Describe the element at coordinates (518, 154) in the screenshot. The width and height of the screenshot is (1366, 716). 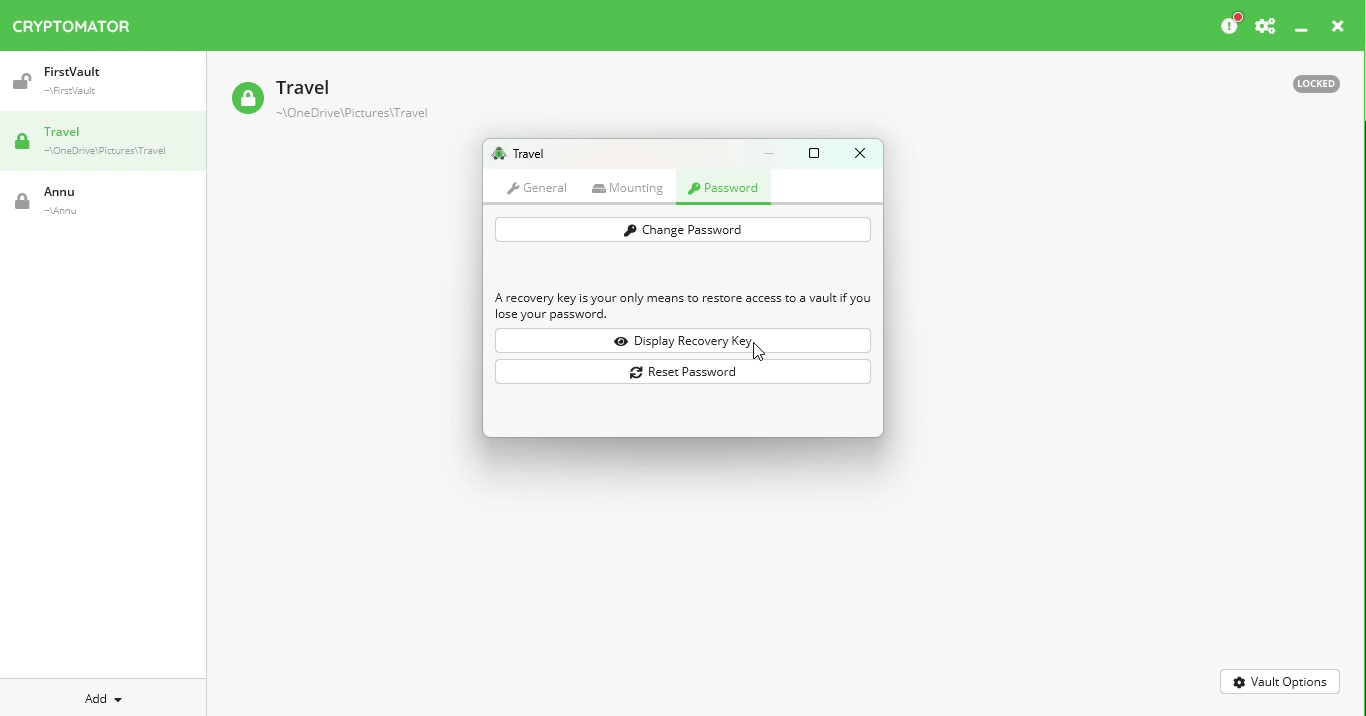
I see `Travel` at that location.